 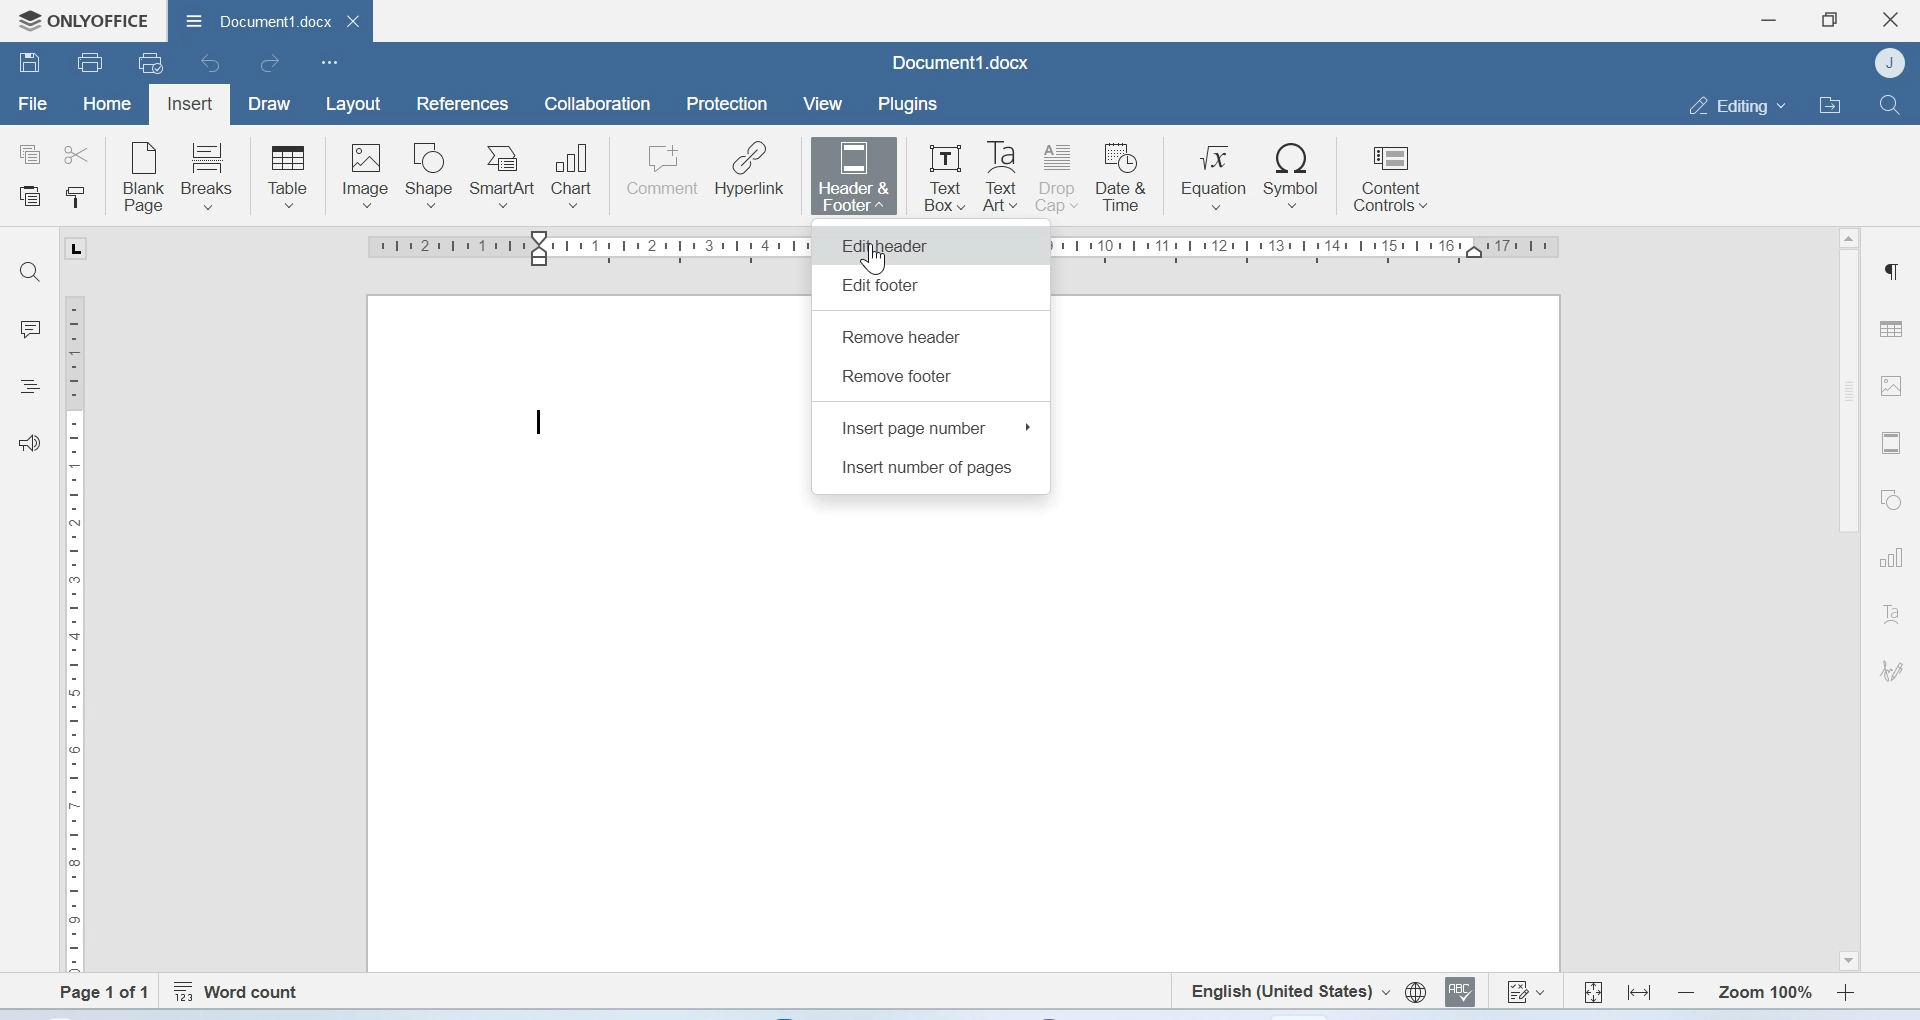 I want to click on Scale, so click(x=82, y=630).